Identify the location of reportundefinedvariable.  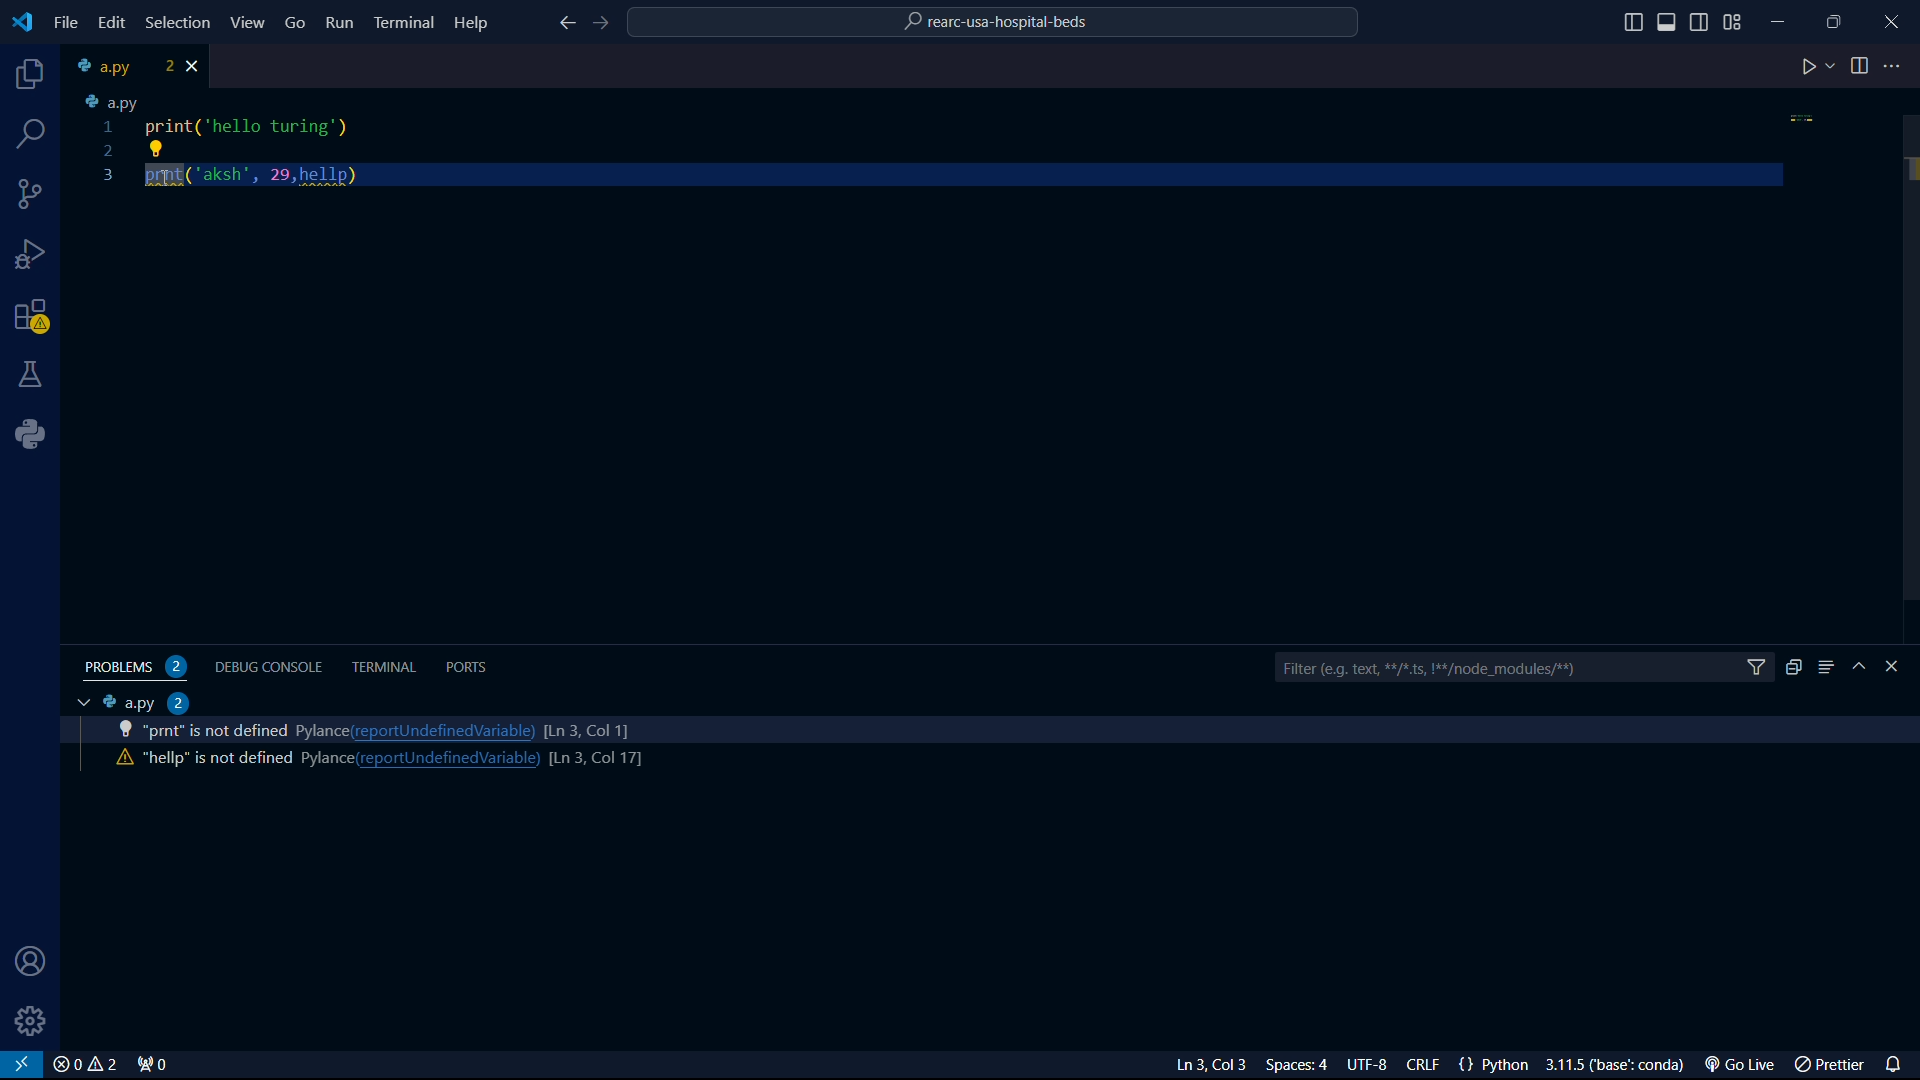
(443, 730).